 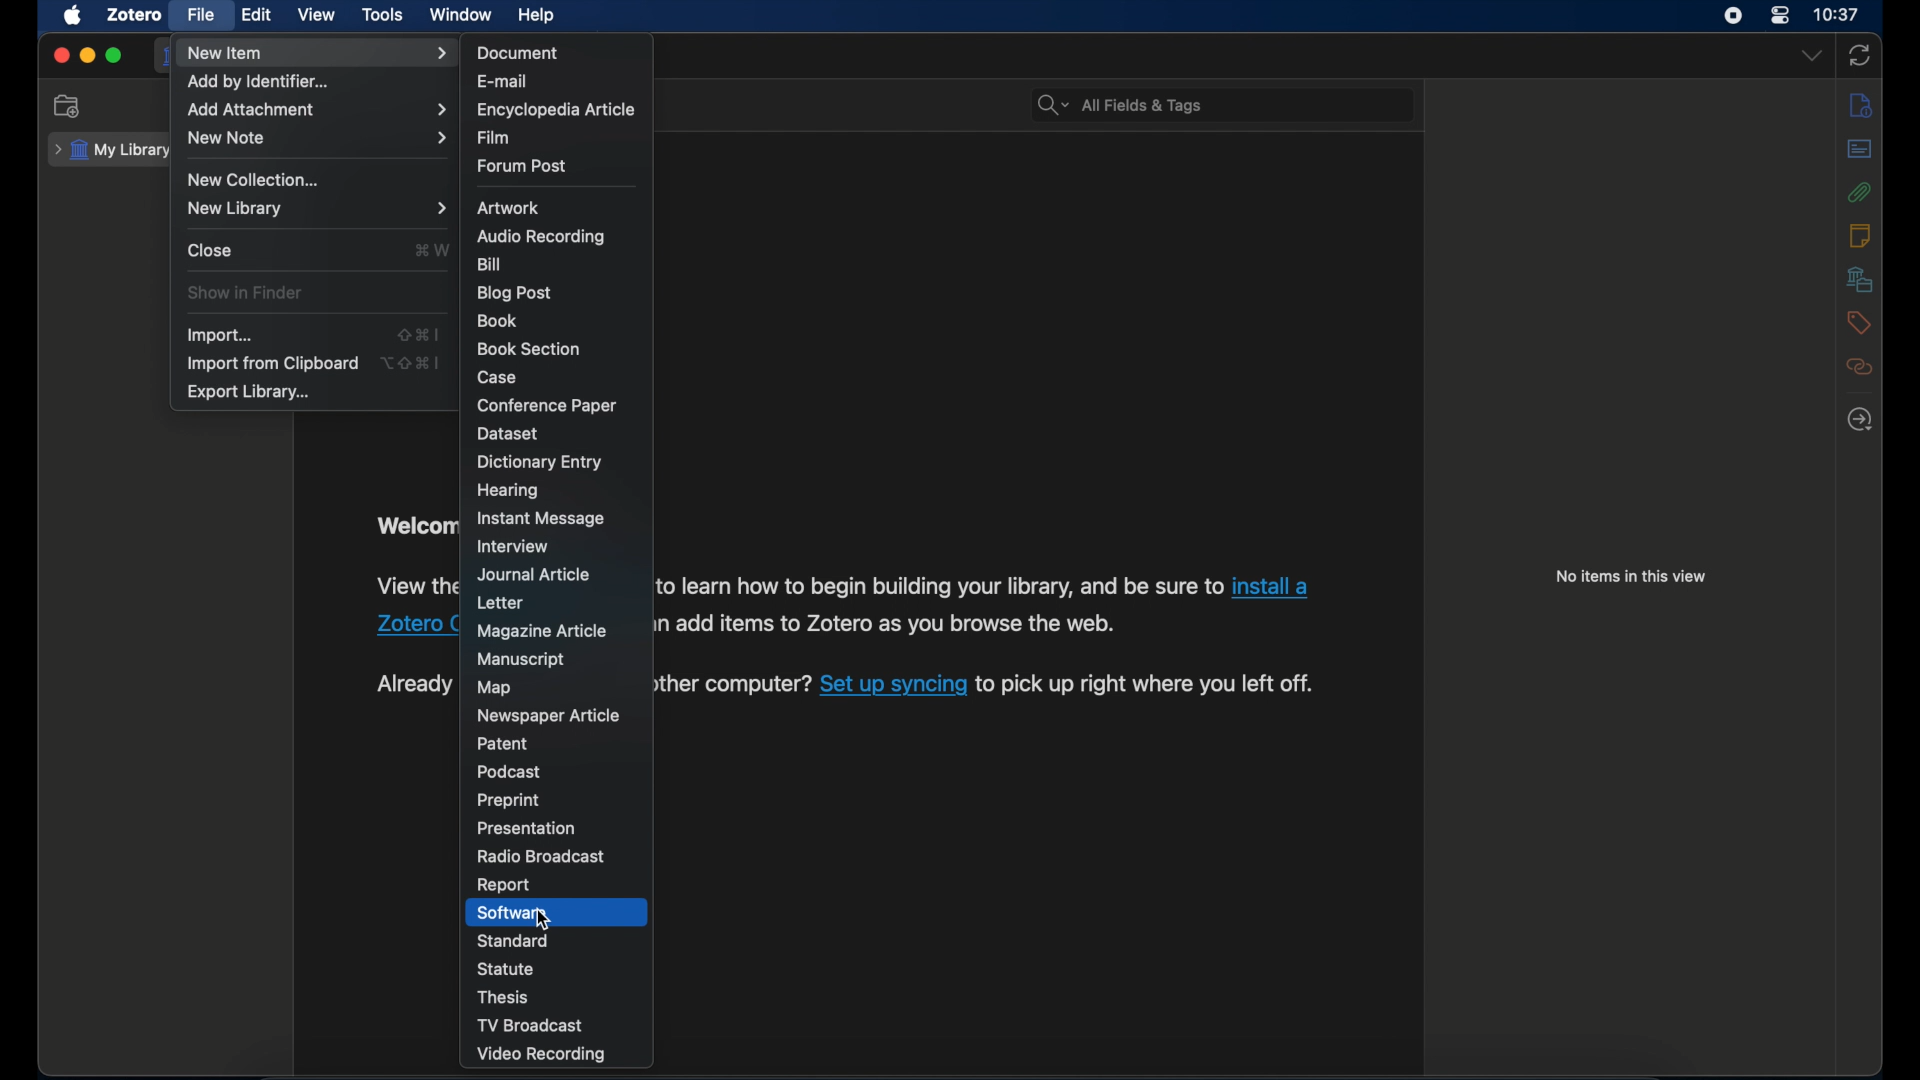 What do you see at coordinates (939, 586) in the screenshot?
I see `software information` at bounding box center [939, 586].